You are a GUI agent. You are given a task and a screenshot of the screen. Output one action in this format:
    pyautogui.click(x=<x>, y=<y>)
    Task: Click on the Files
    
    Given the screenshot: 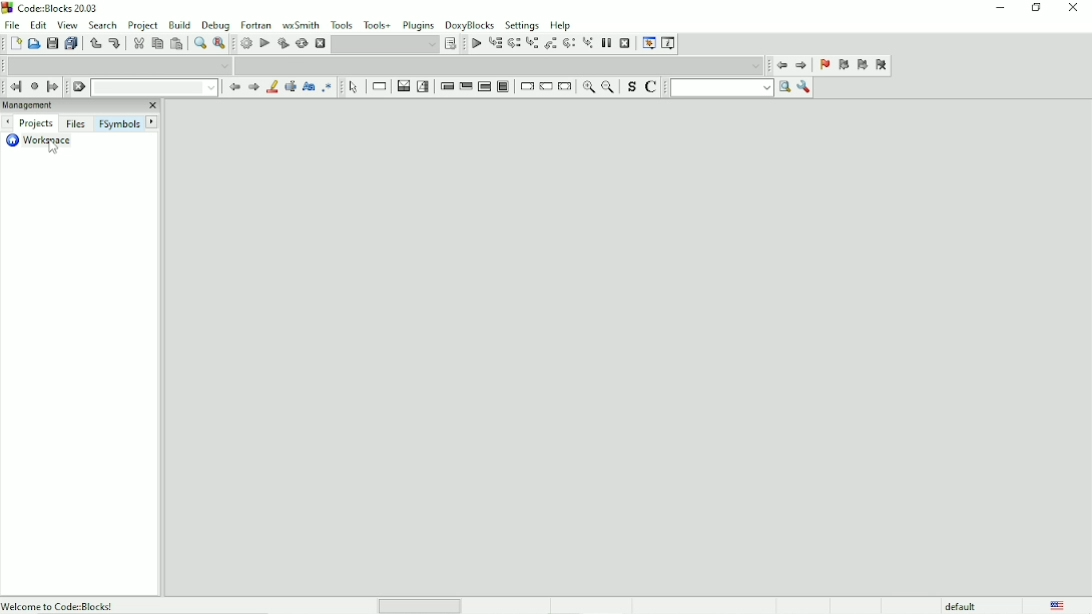 What is the action you would take?
    pyautogui.click(x=75, y=124)
    